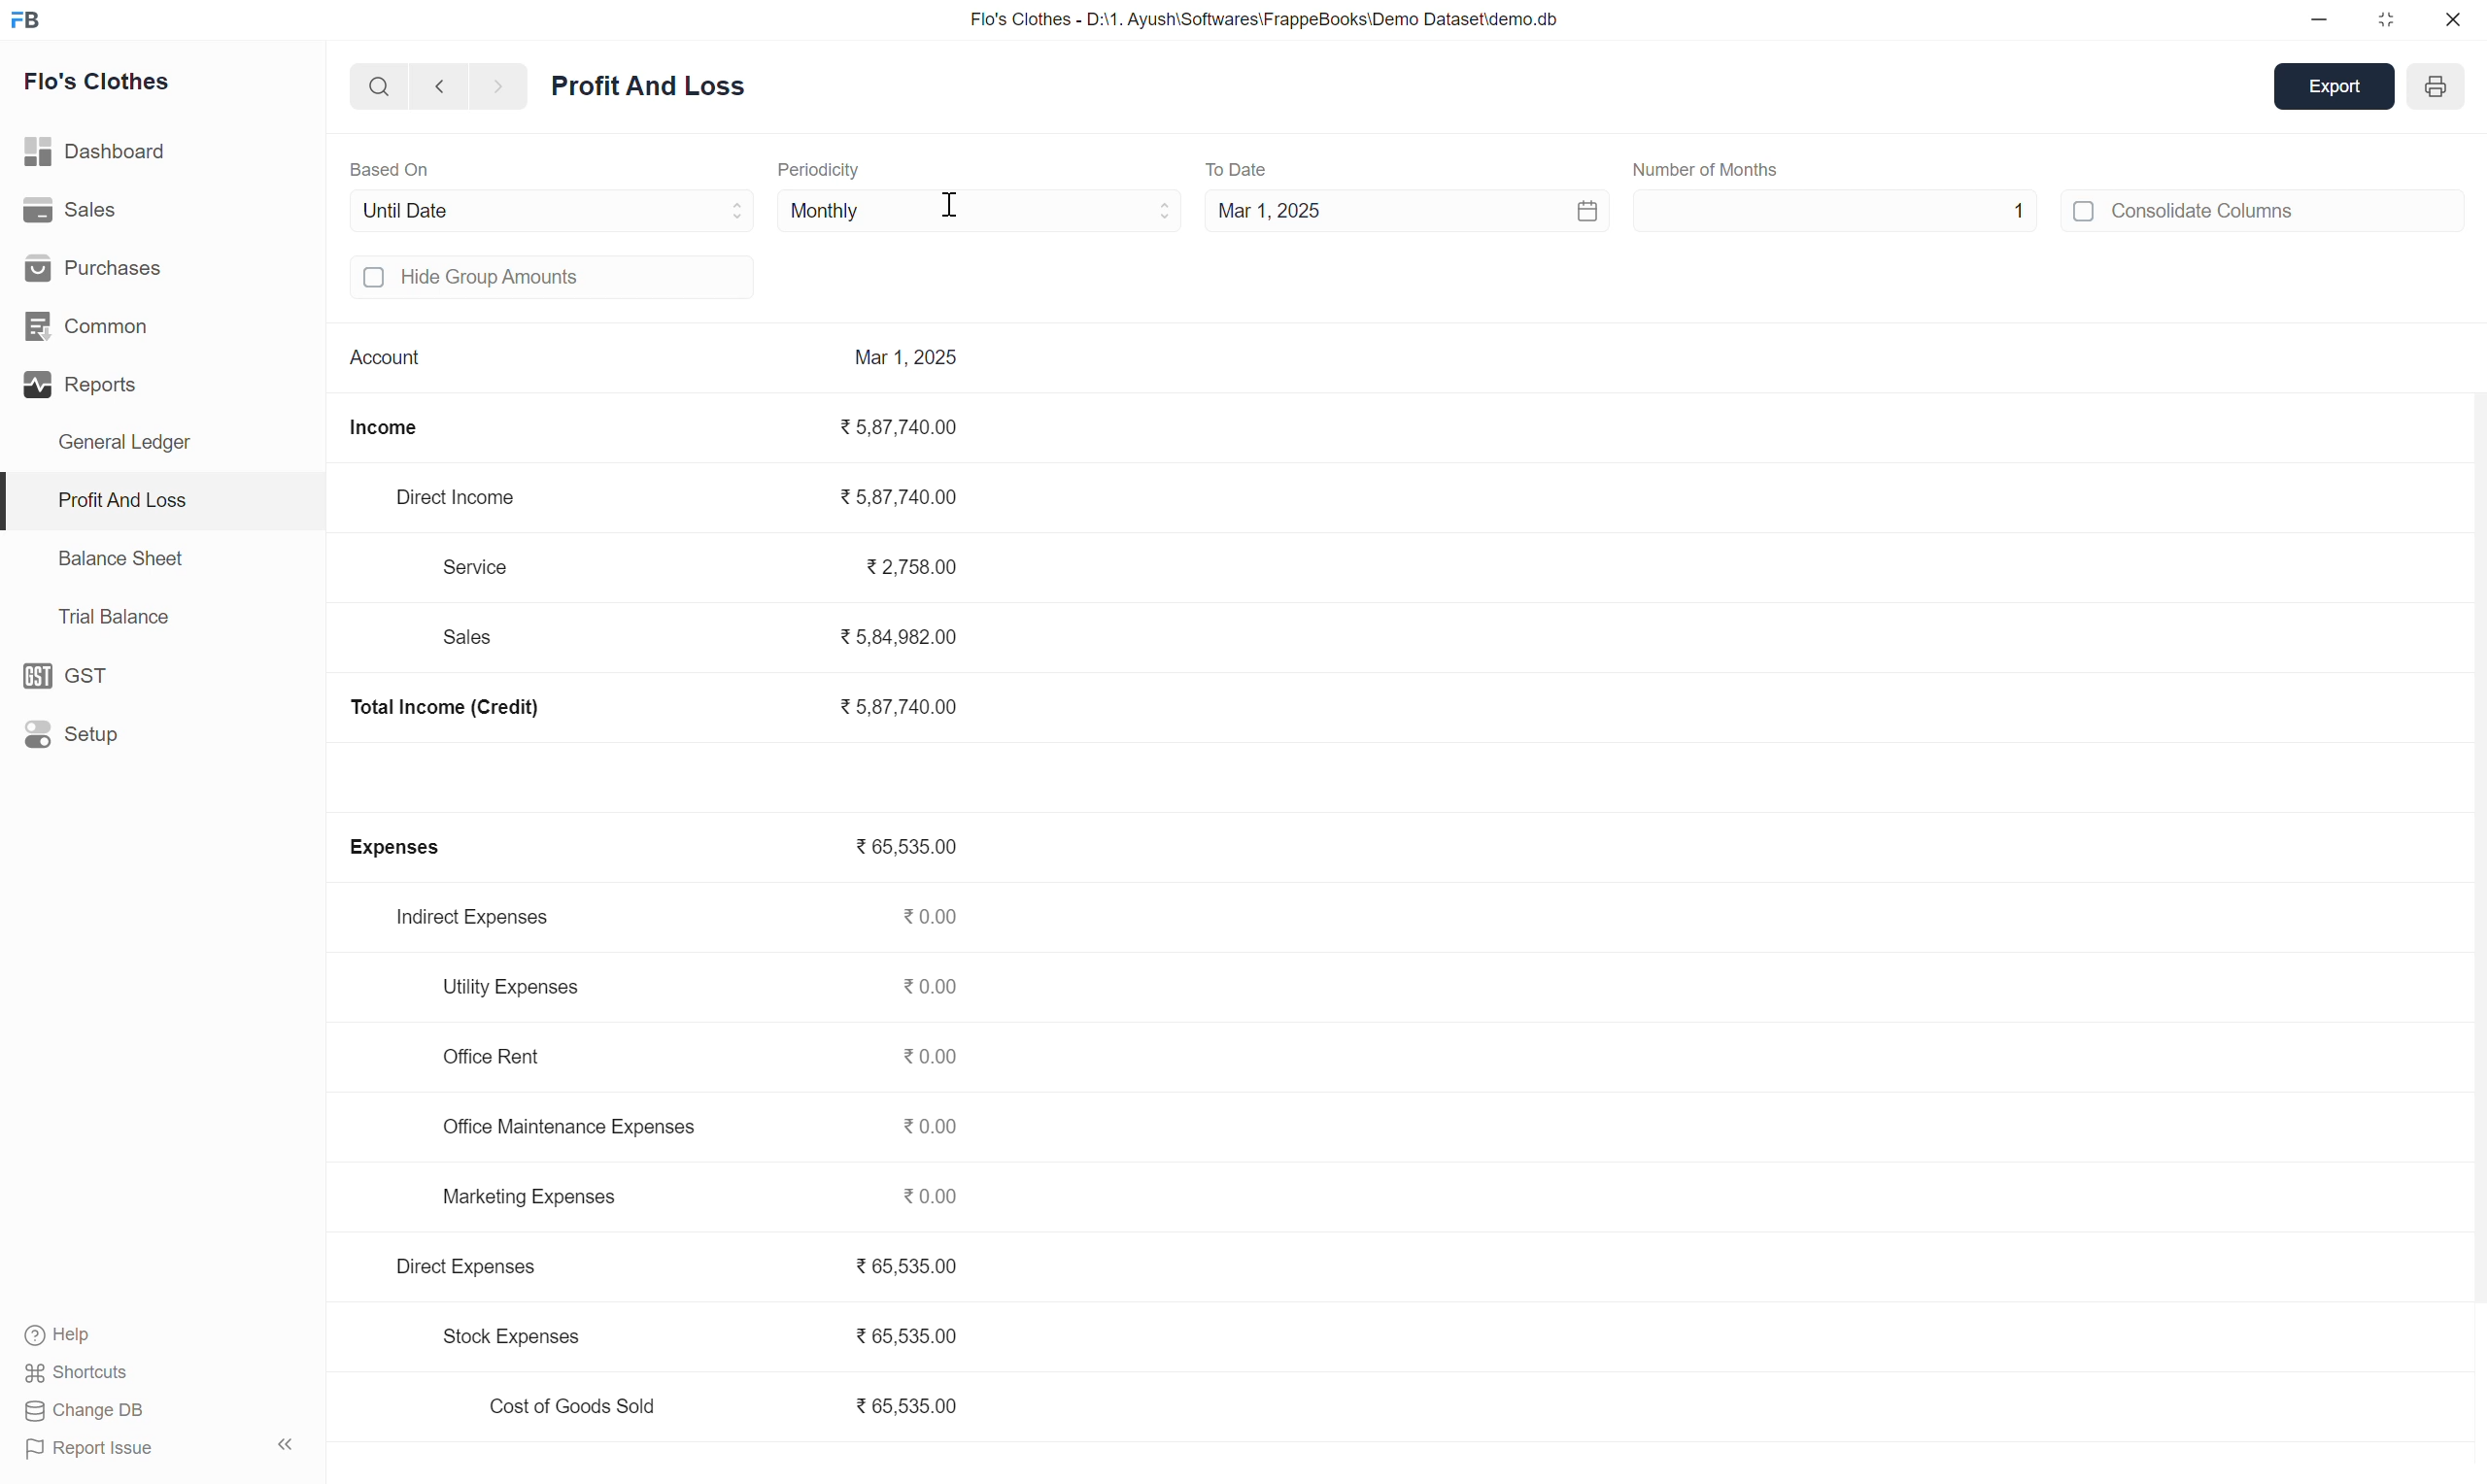 This screenshot has height=1484, width=2487. Describe the element at coordinates (1561, 210) in the screenshot. I see `Calendar` at that location.